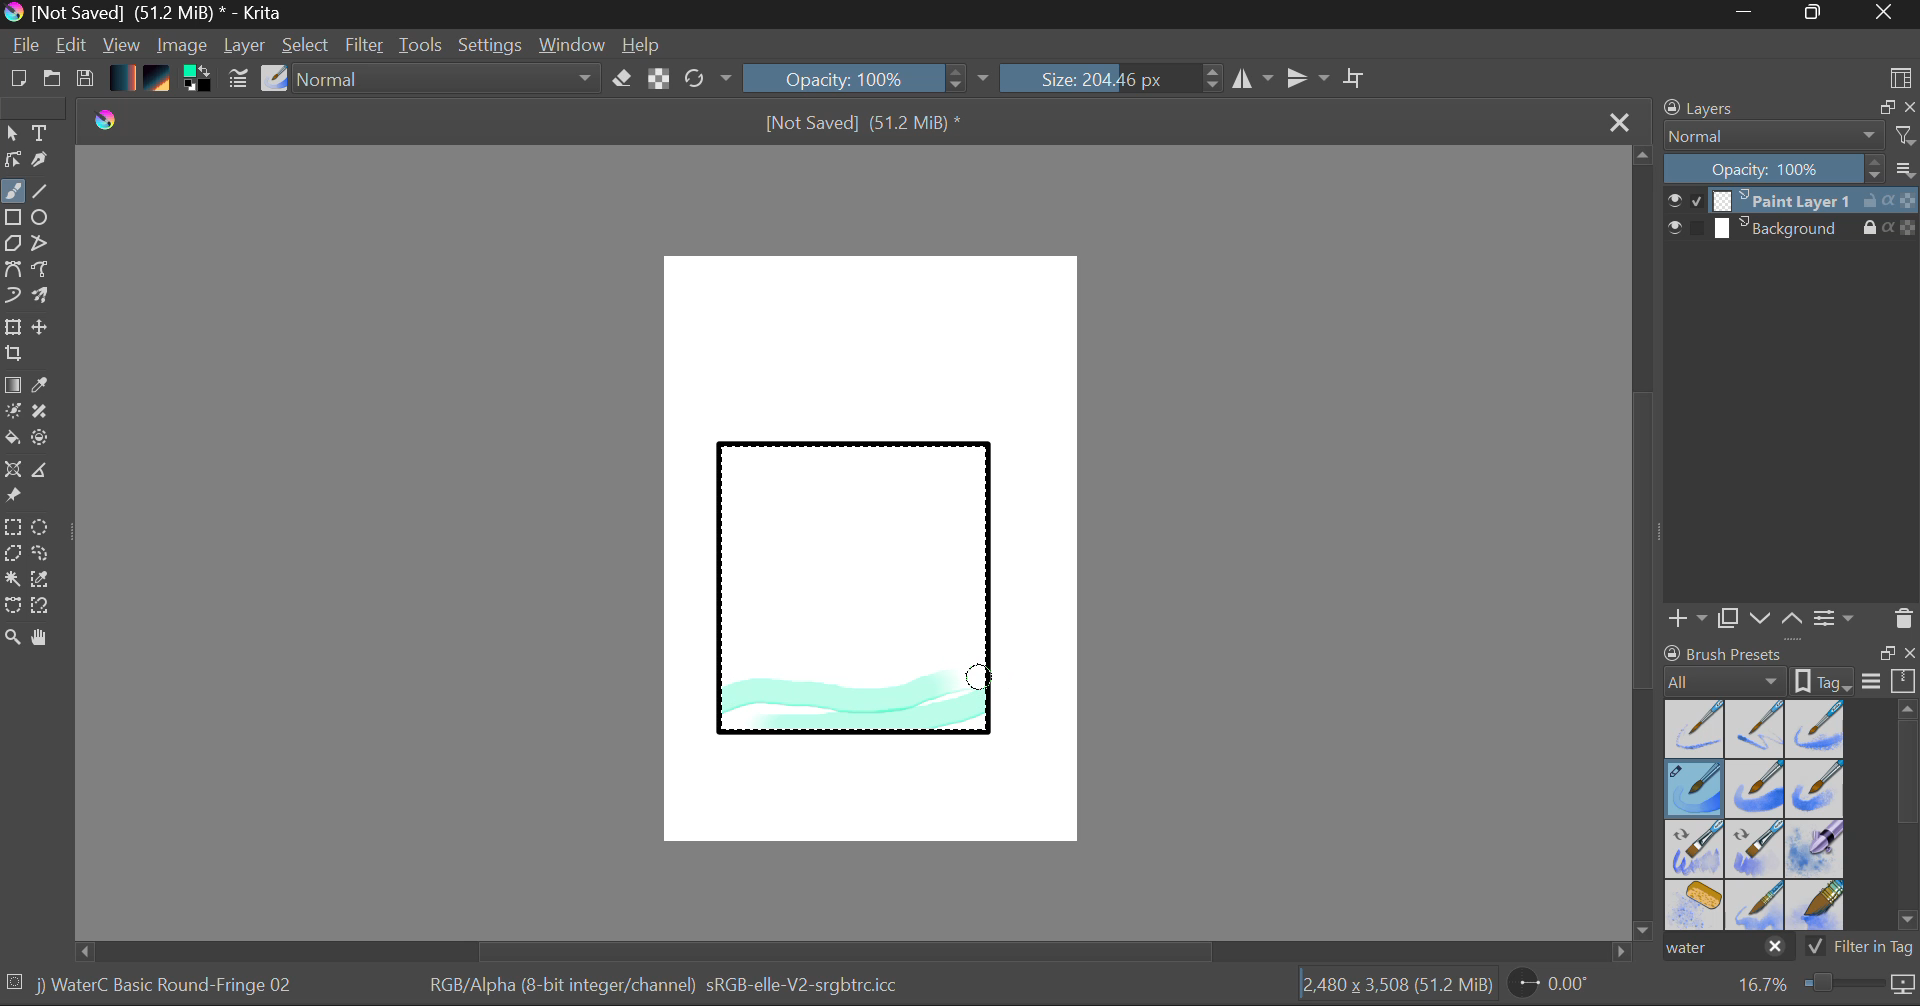 The width and height of the screenshot is (1920, 1006). I want to click on Scroll Bar, so click(1908, 819).